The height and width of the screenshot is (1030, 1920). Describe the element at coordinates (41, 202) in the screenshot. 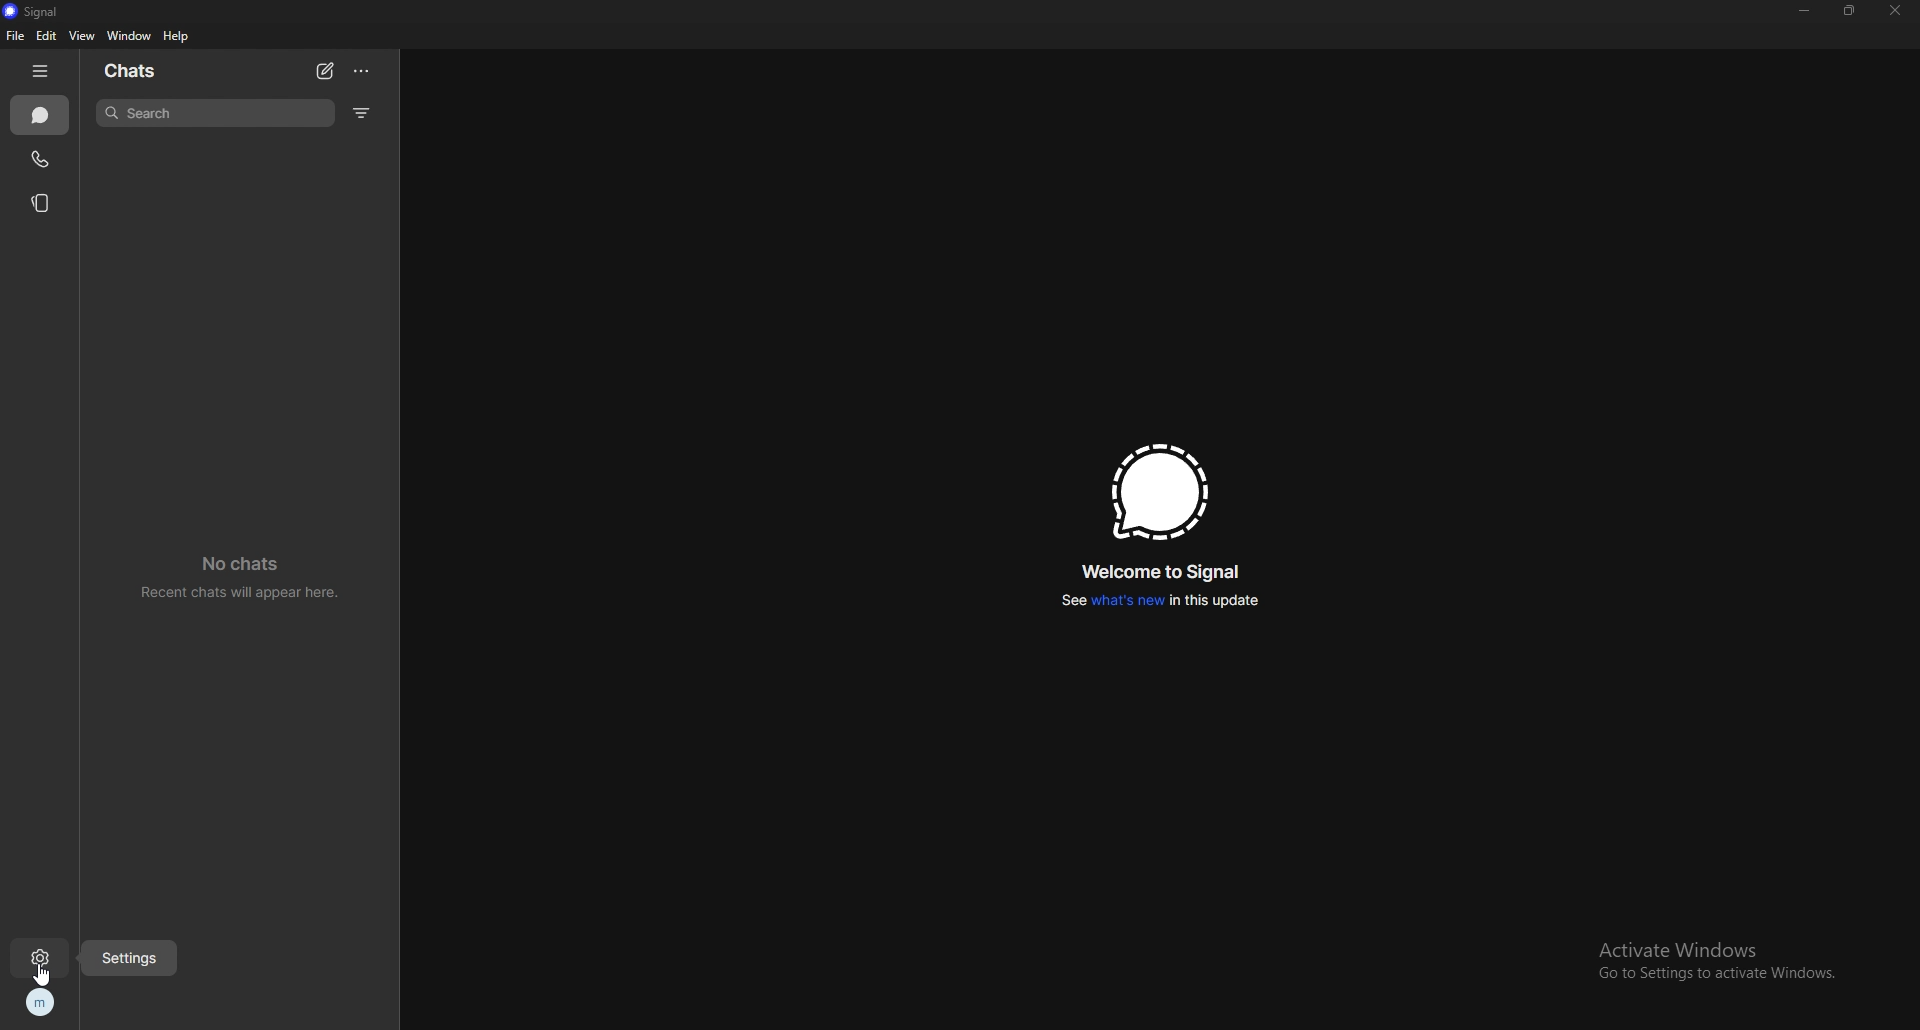

I see `stories` at that location.